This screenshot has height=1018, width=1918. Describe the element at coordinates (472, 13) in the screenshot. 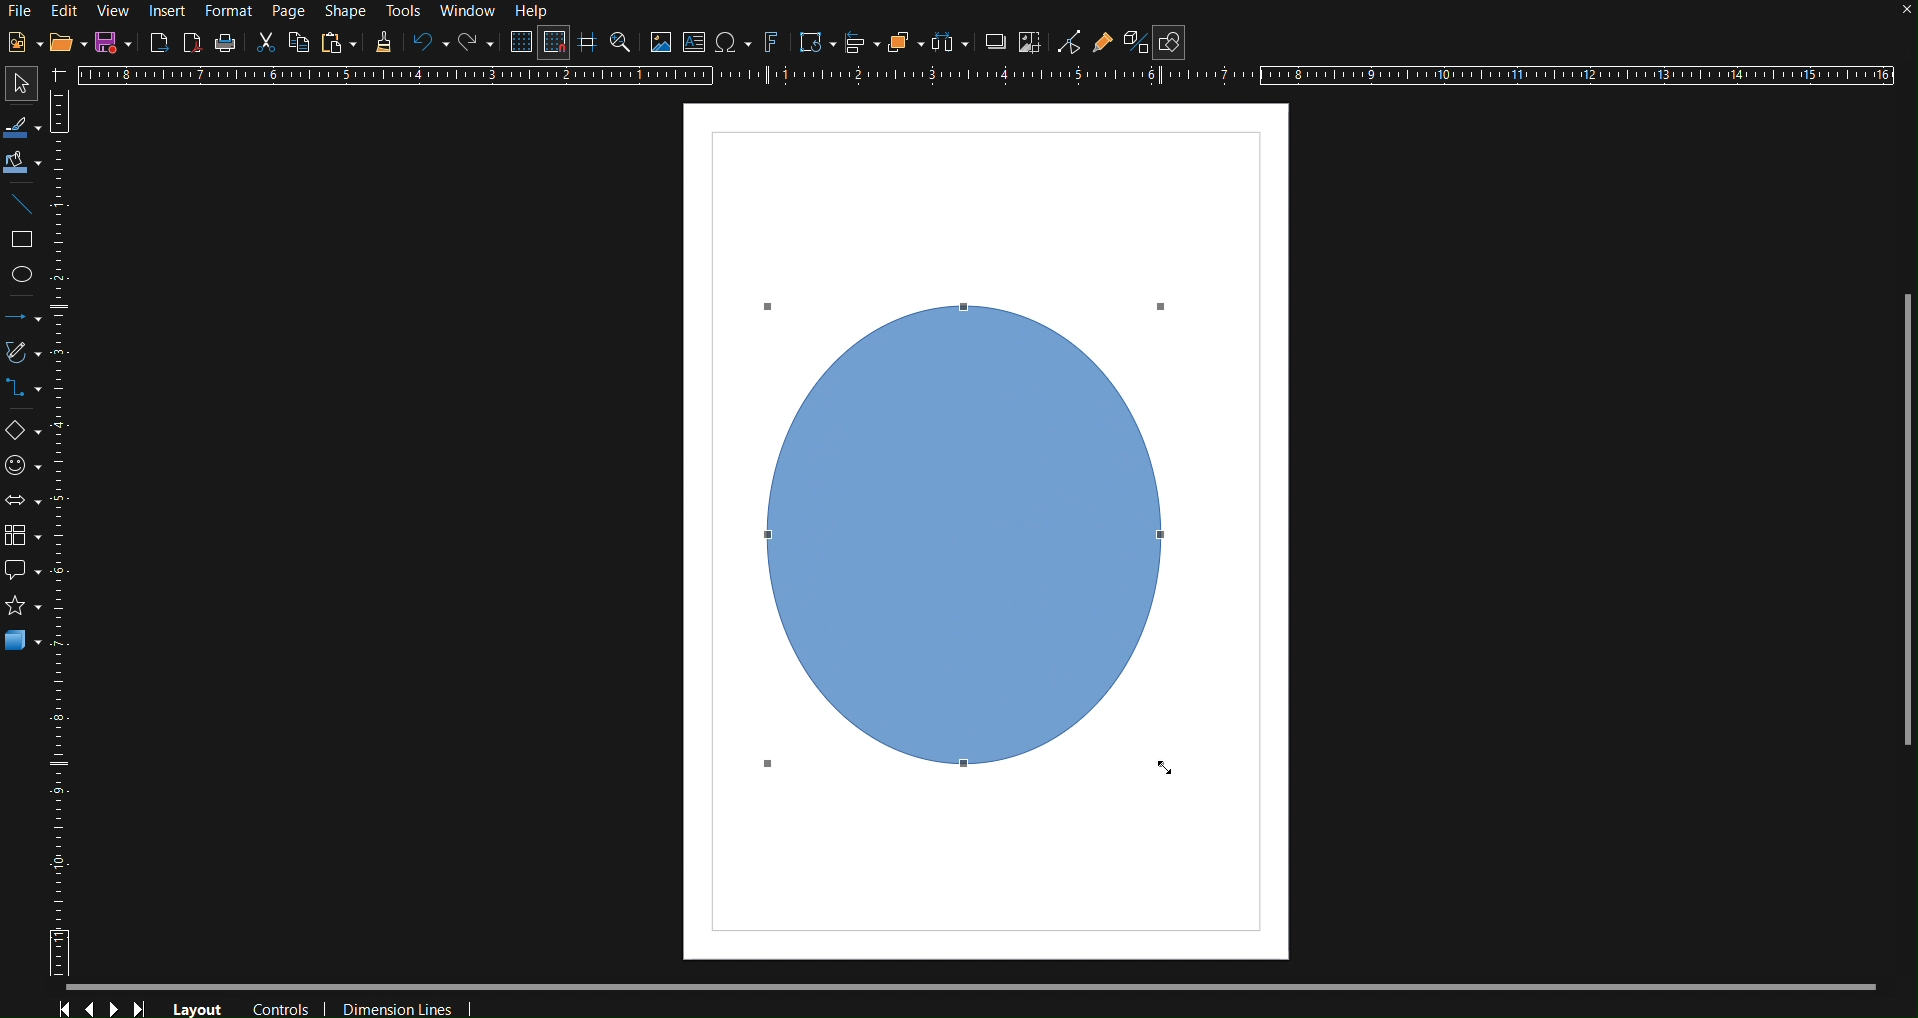

I see `Window` at that location.